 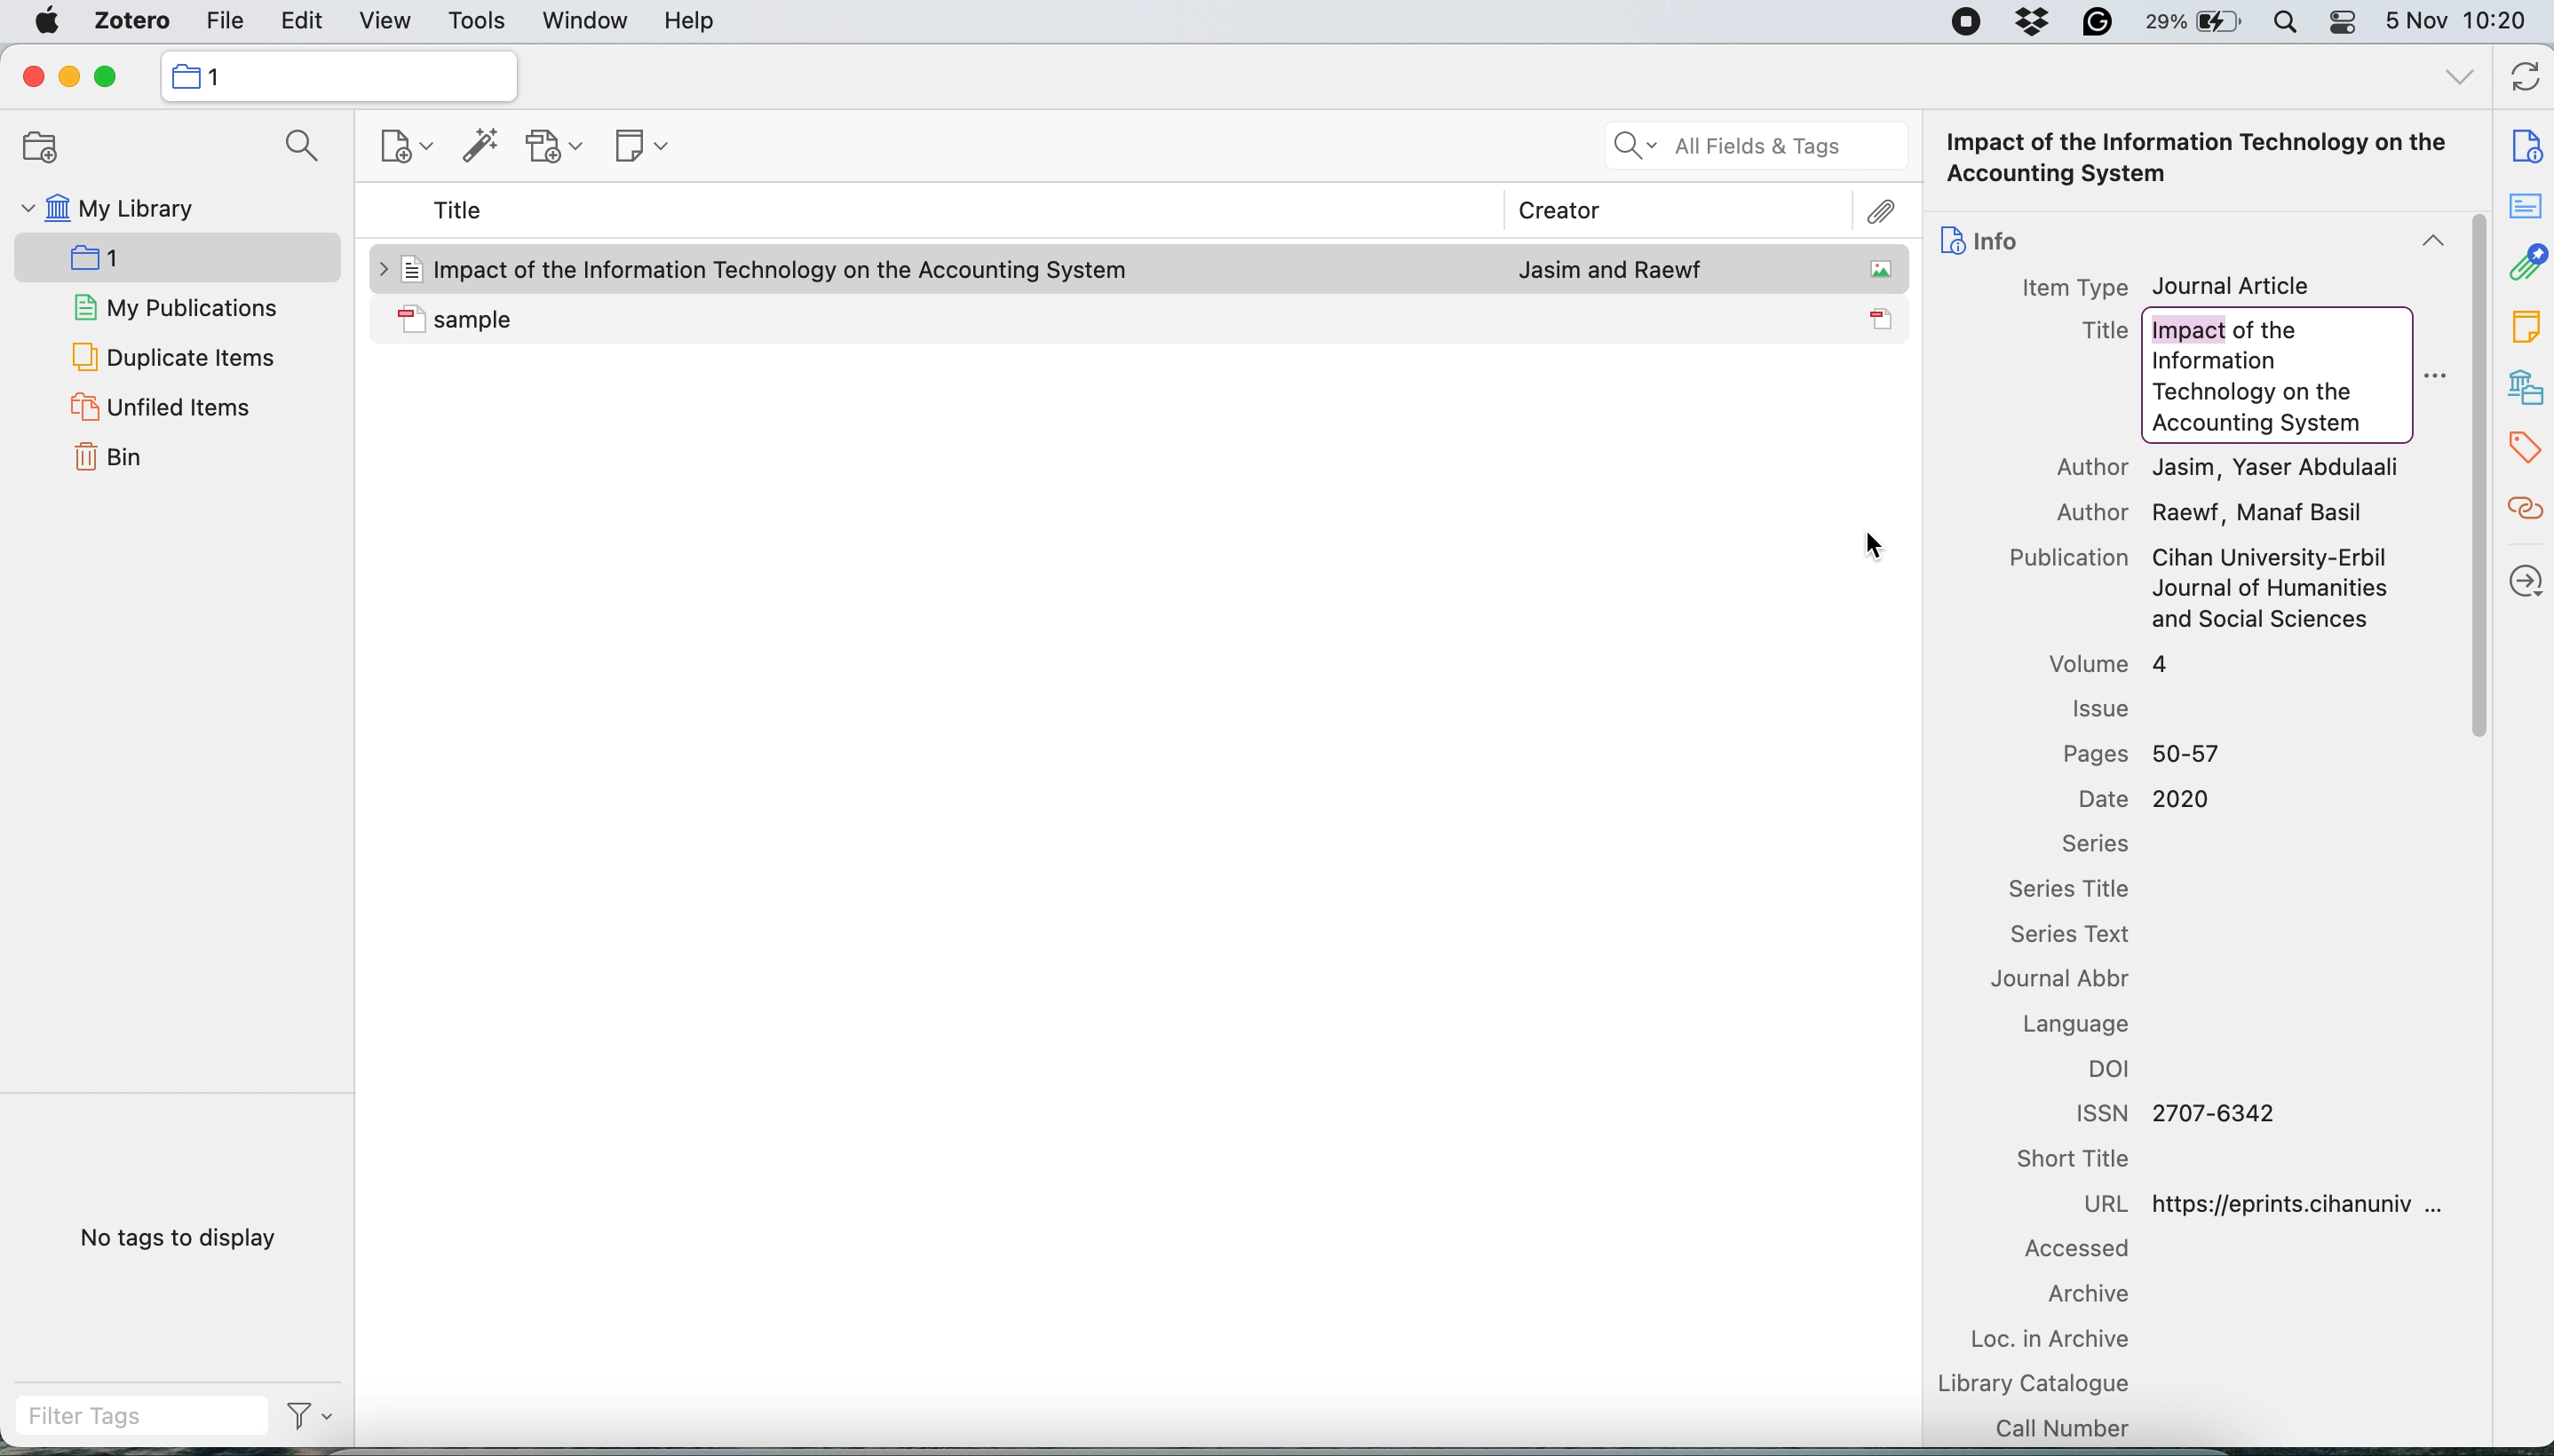 I want to click on filter tags, so click(x=145, y=1418).